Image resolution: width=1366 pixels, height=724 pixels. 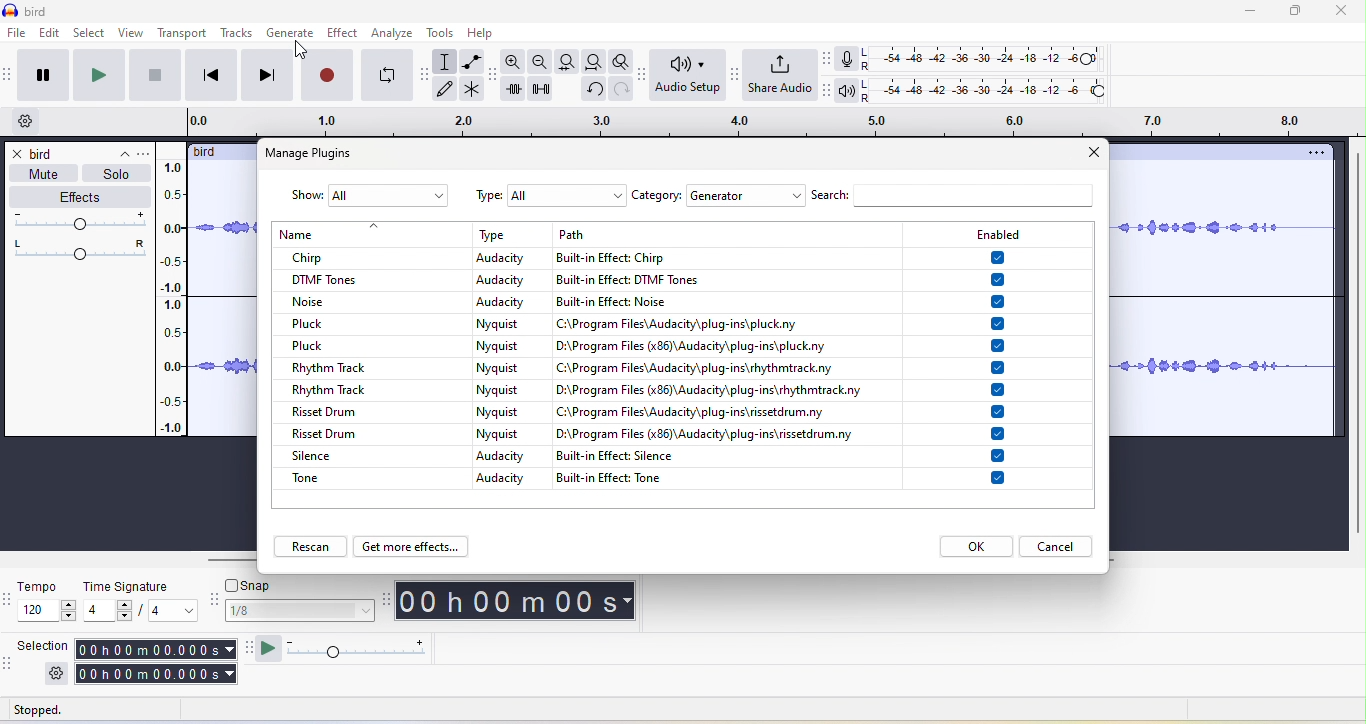 What do you see at coordinates (511, 279) in the screenshot?
I see `audacity` at bounding box center [511, 279].